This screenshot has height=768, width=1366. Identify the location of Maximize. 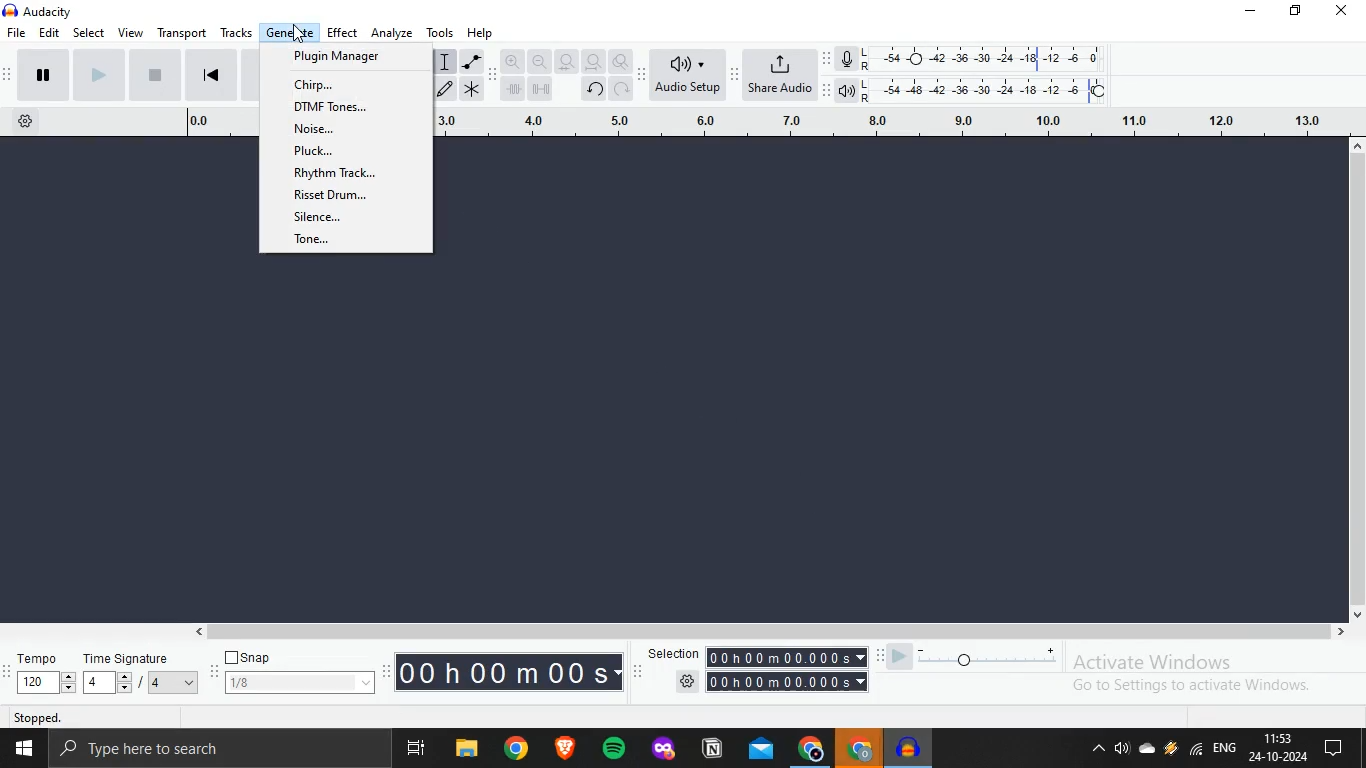
(1299, 13).